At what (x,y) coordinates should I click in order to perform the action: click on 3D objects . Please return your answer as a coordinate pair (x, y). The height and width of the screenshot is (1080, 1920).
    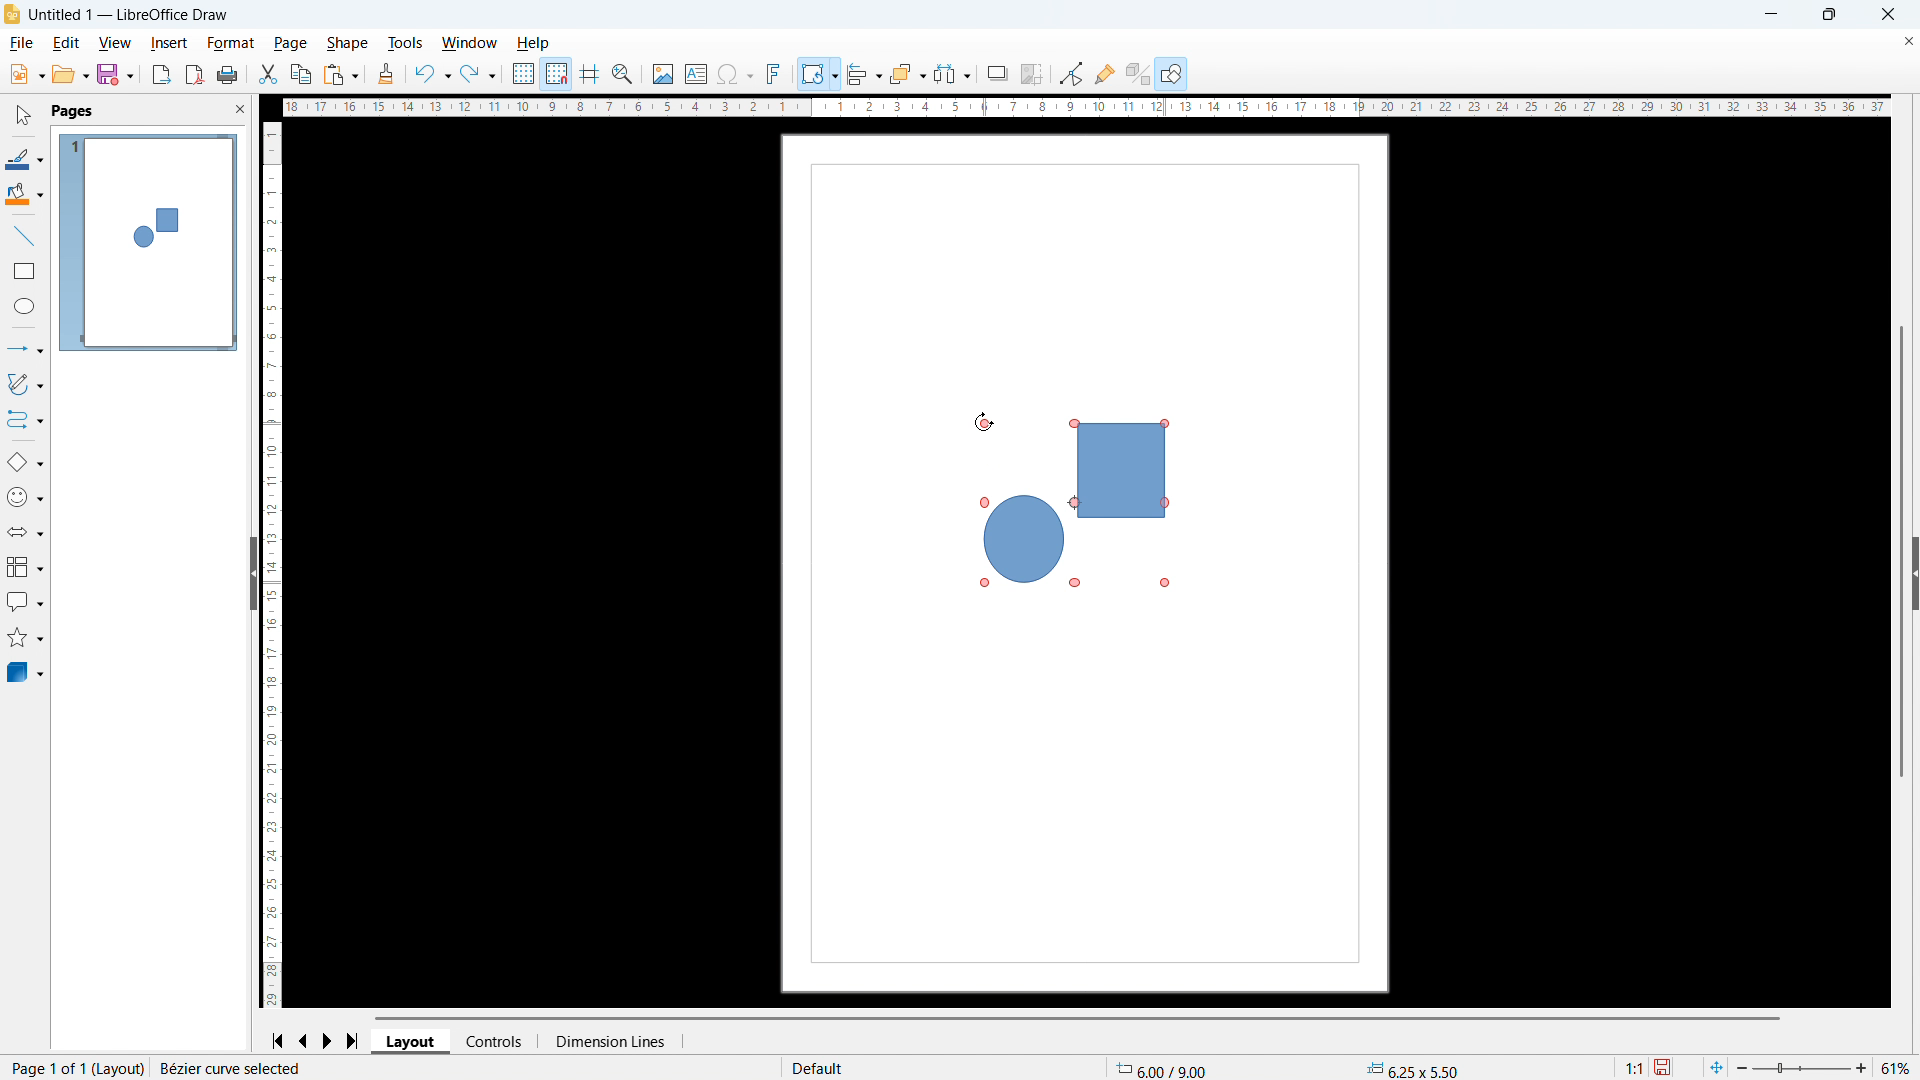
    Looking at the image, I should click on (26, 673).